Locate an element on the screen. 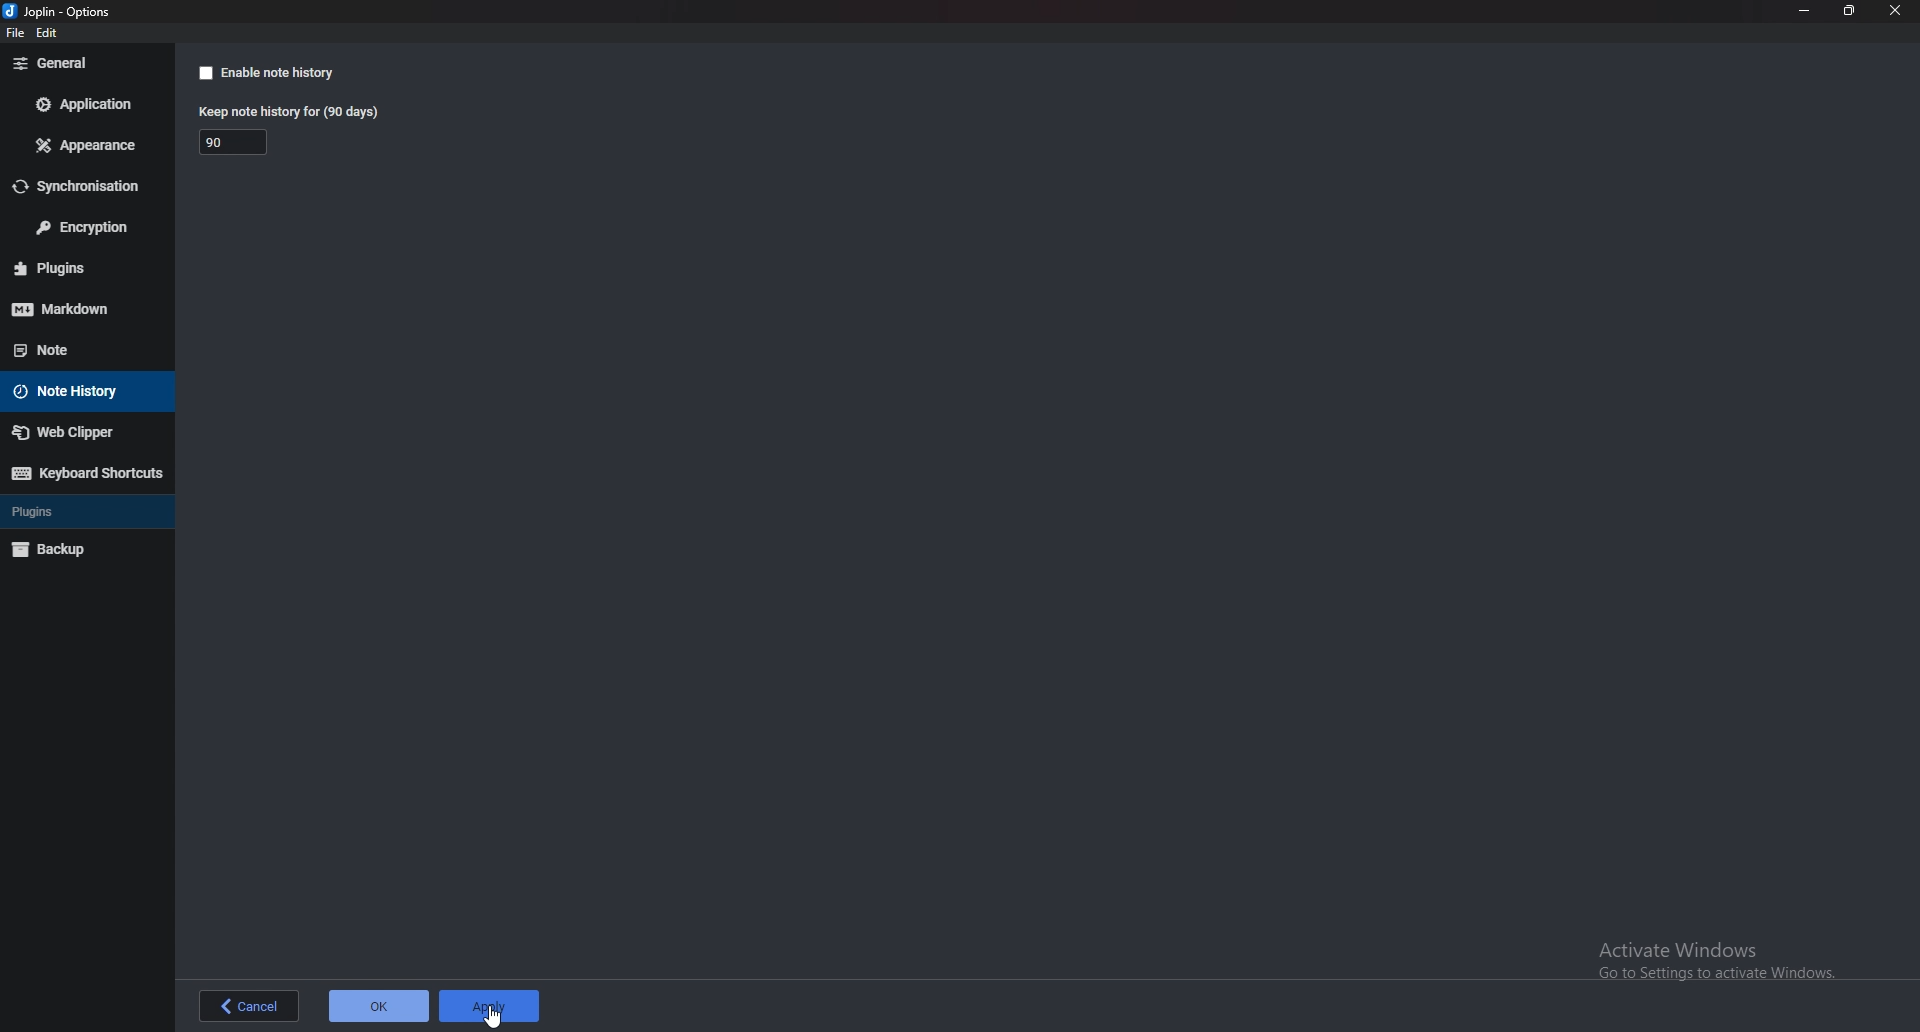  ok is located at coordinates (376, 1006).